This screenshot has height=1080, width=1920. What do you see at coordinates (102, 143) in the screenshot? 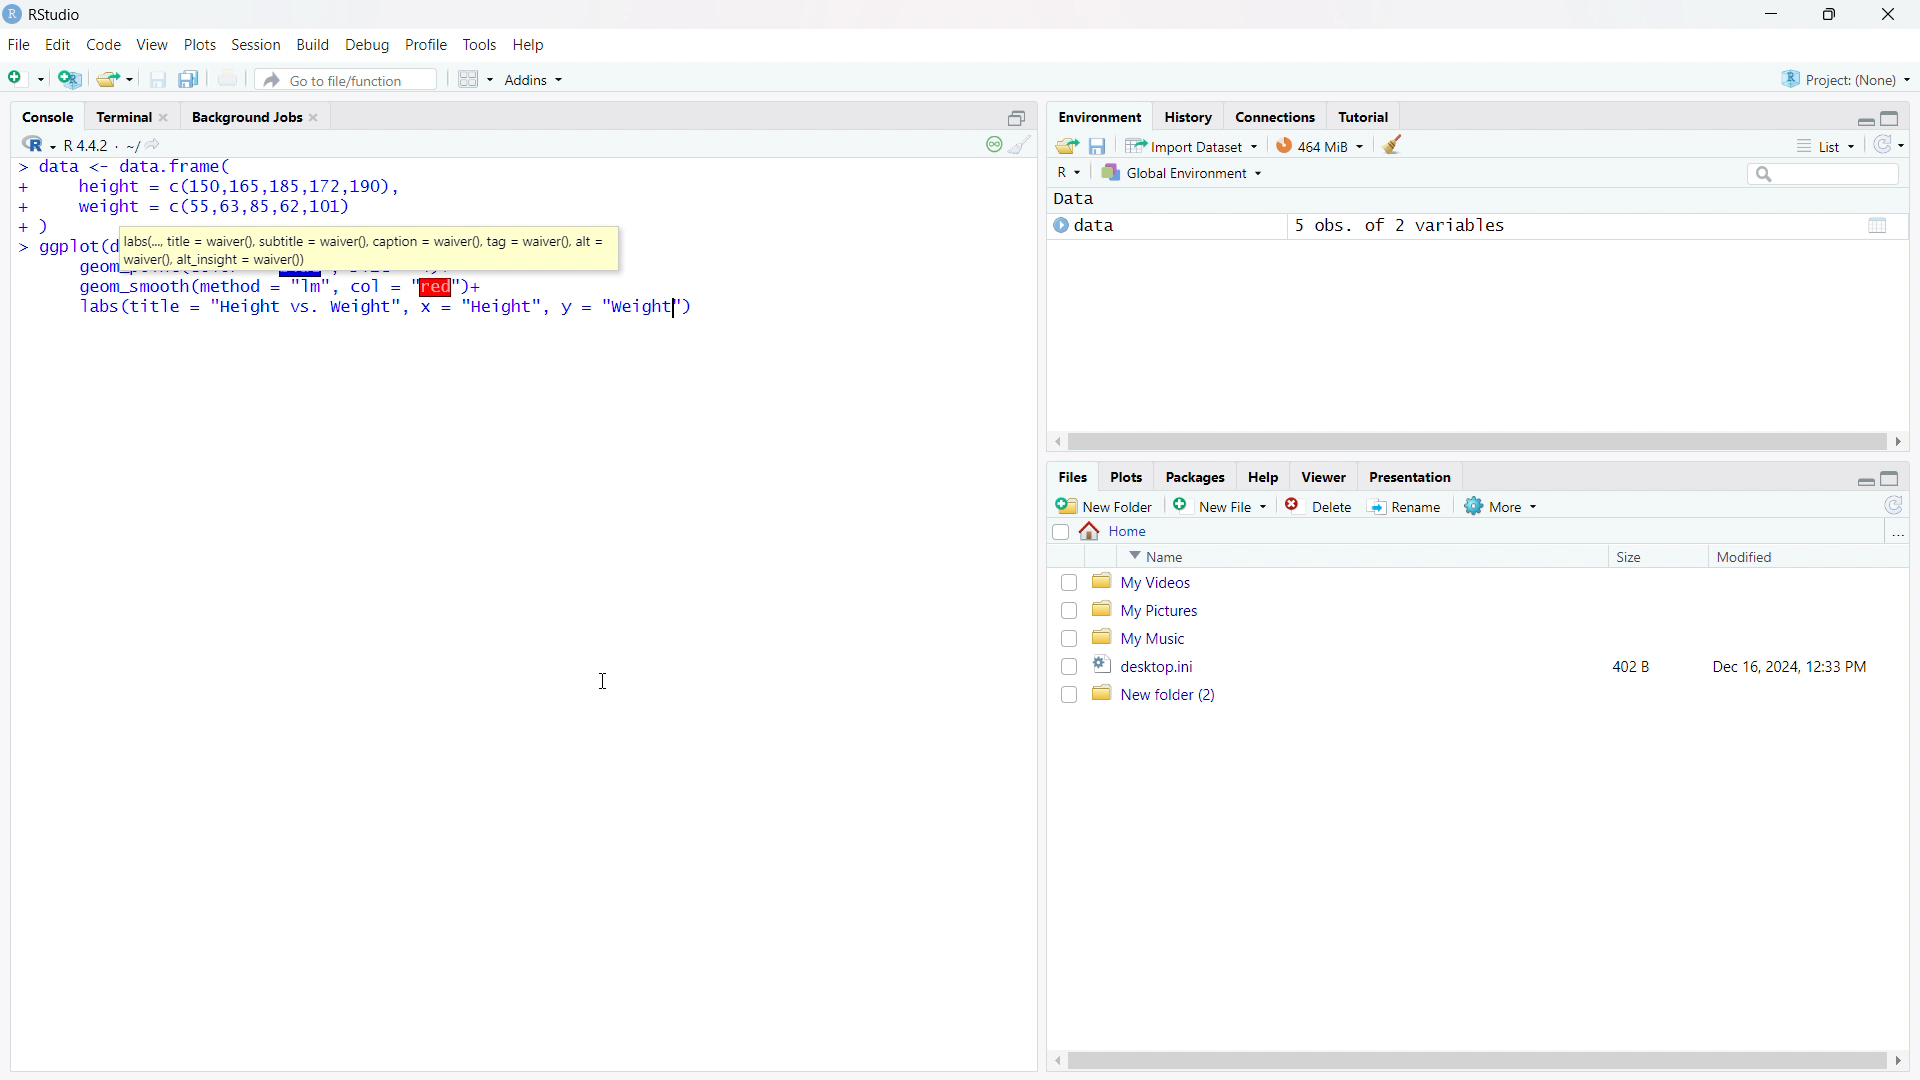
I see `R 4.4.2 . ~/` at bounding box center [102, 143].